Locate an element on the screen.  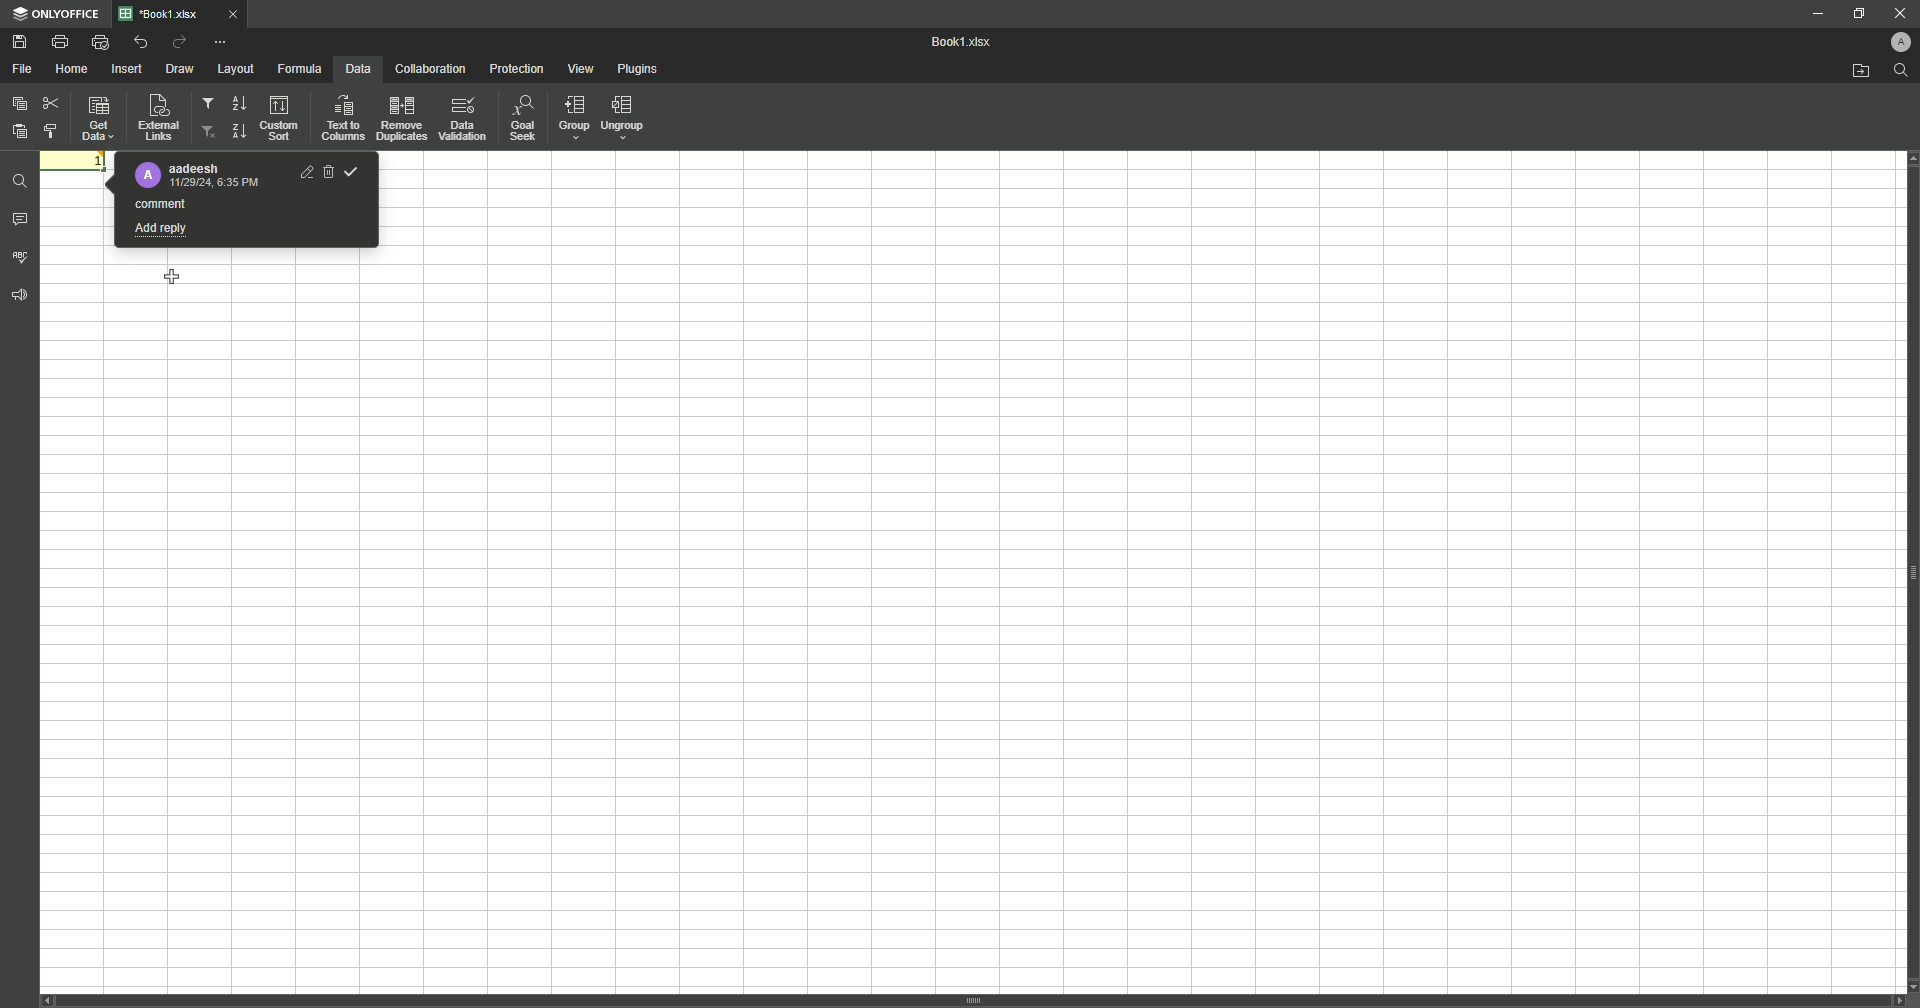
File is located at coordinates (23, 69).